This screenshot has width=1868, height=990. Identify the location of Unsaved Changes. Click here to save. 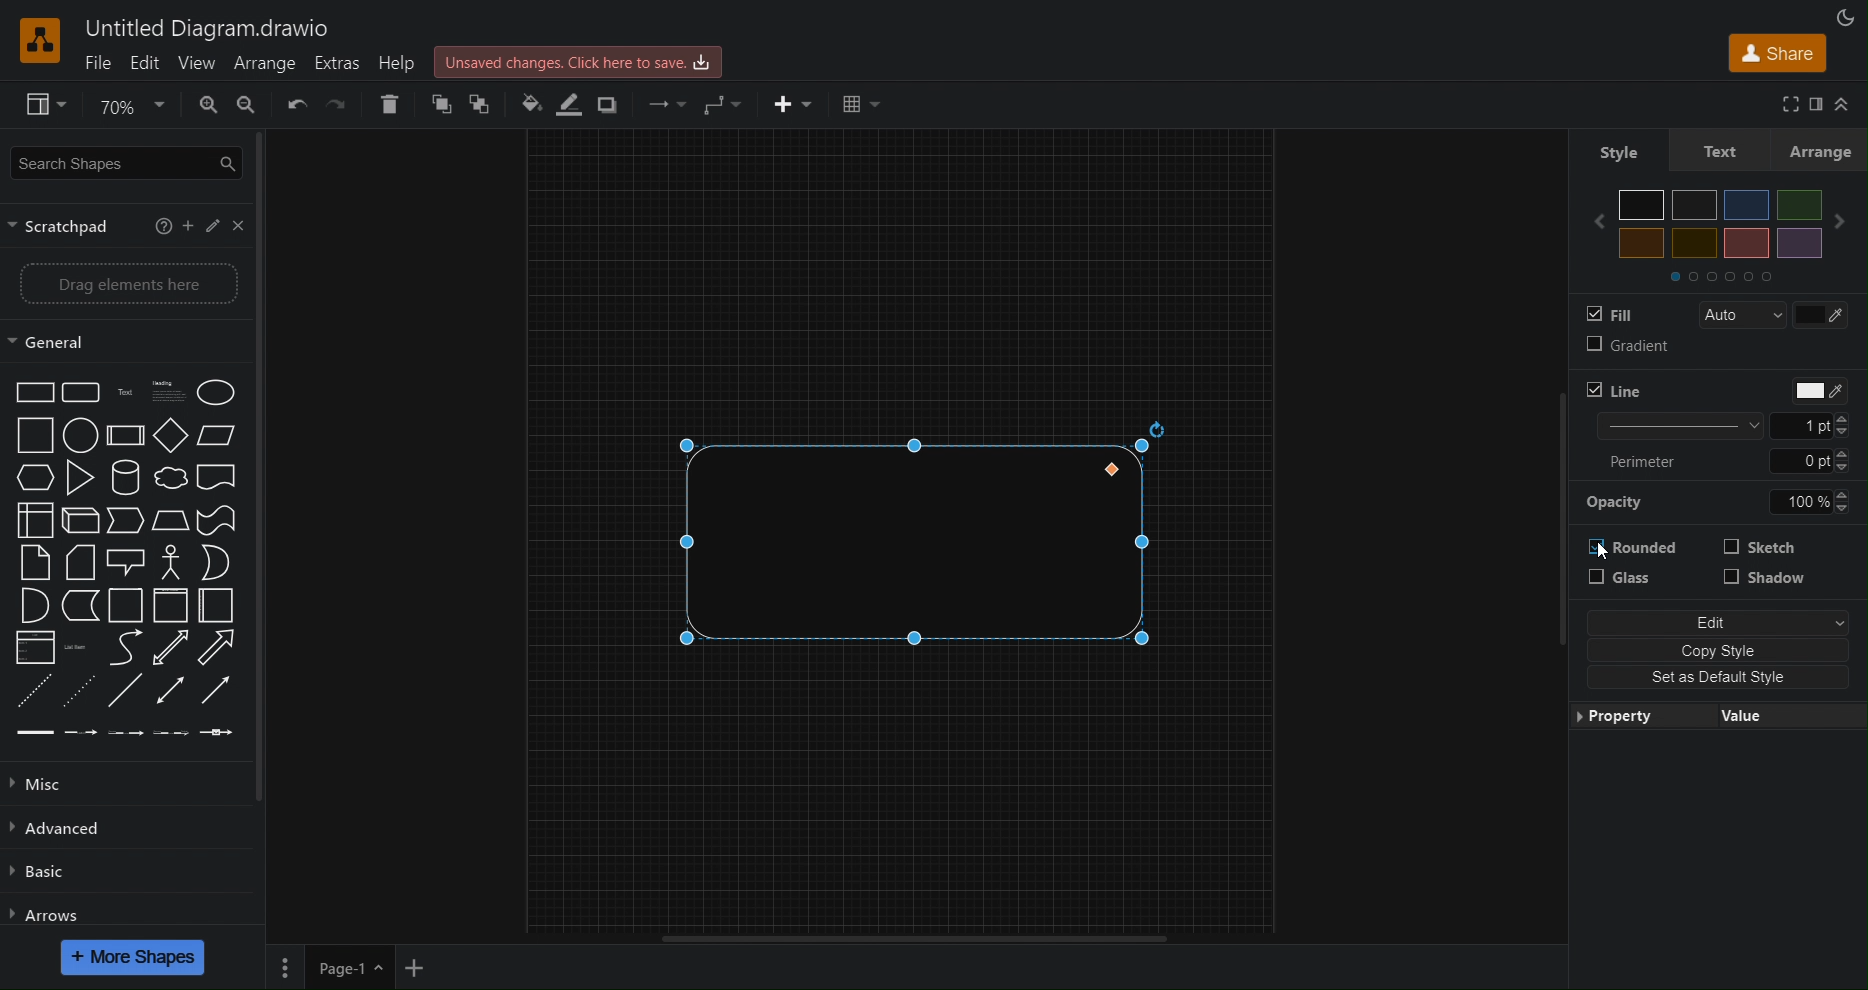
(581, 58).